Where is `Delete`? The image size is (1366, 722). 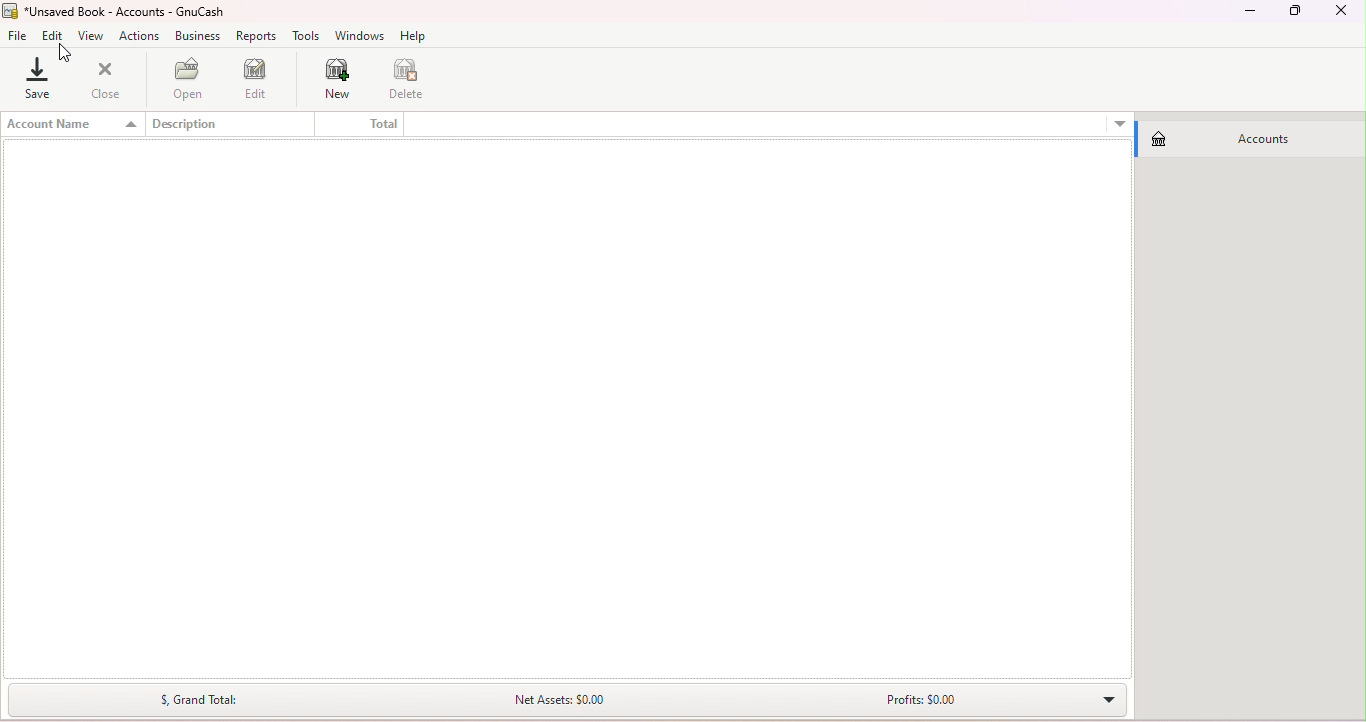
Delete is located at coordinates (404, 77).